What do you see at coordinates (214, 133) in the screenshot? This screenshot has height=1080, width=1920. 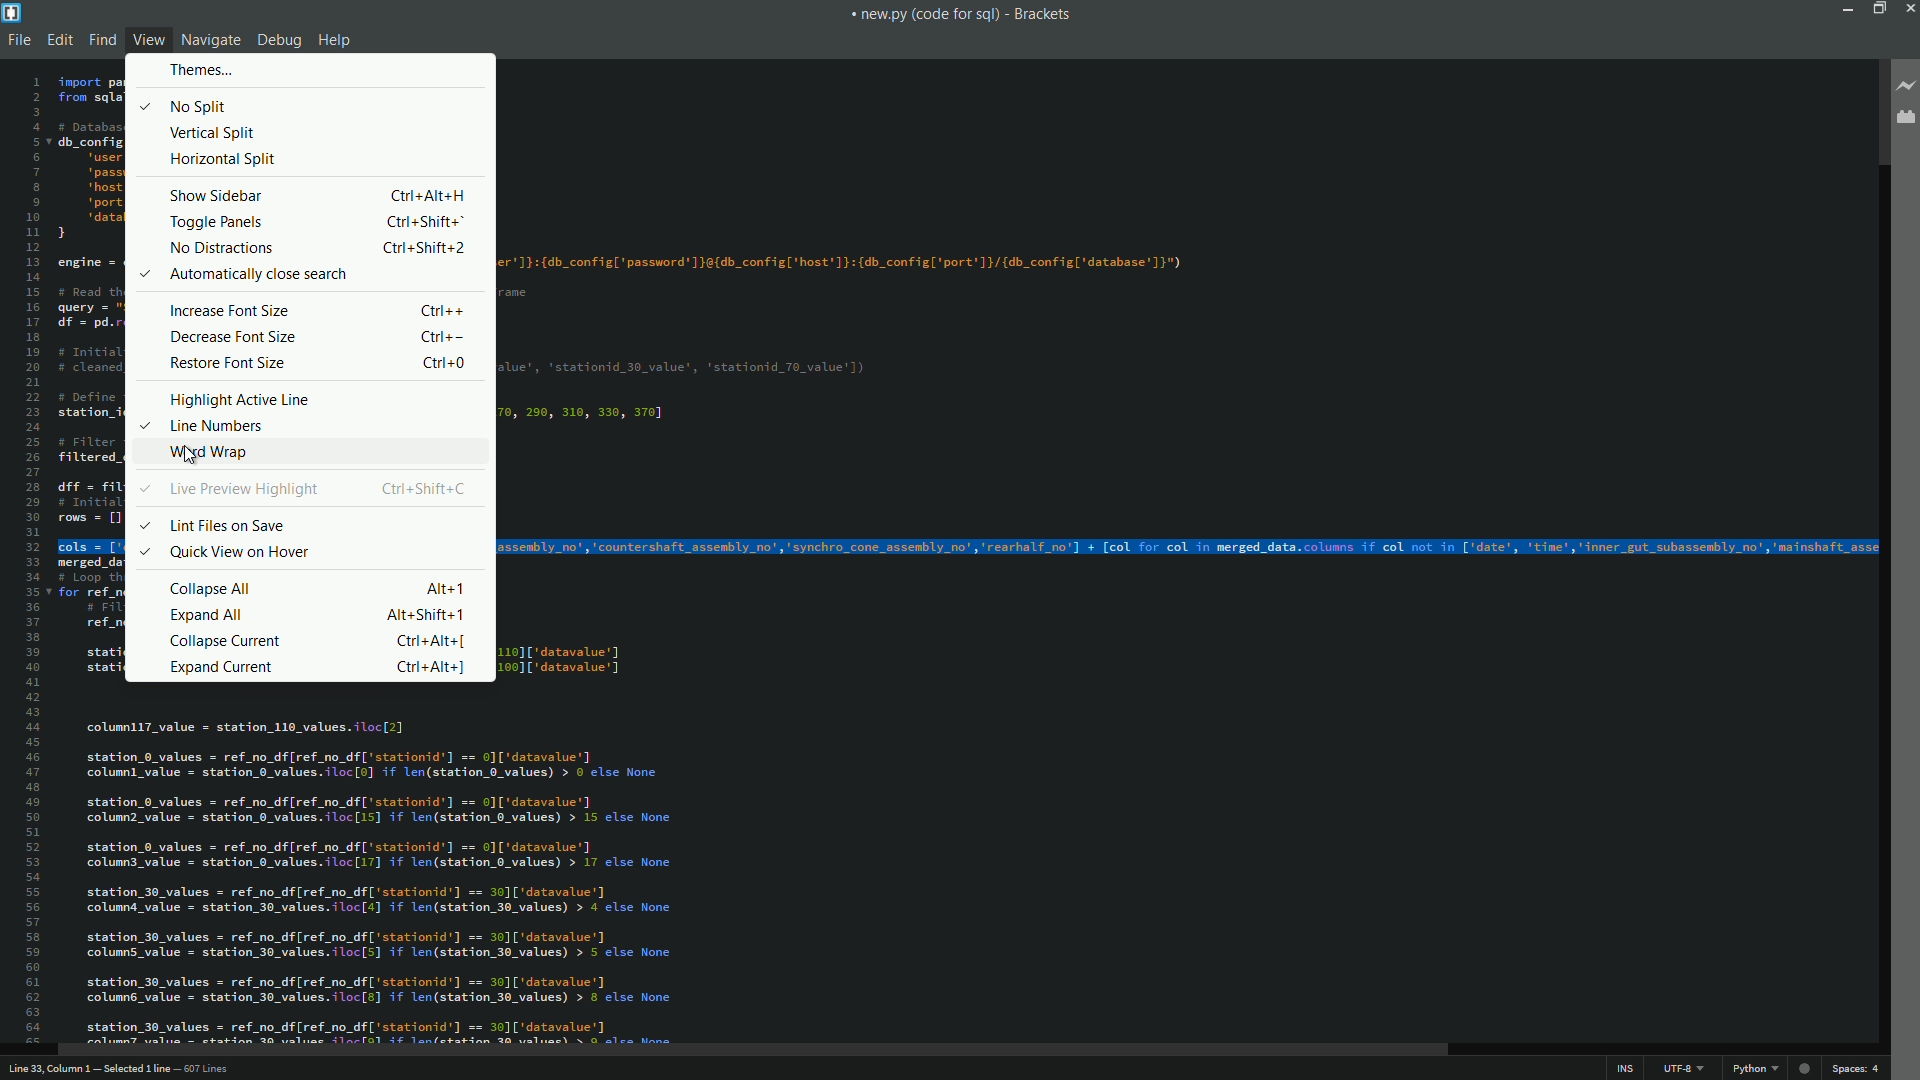 I see `vertical split` at bounding box center [214, 133].